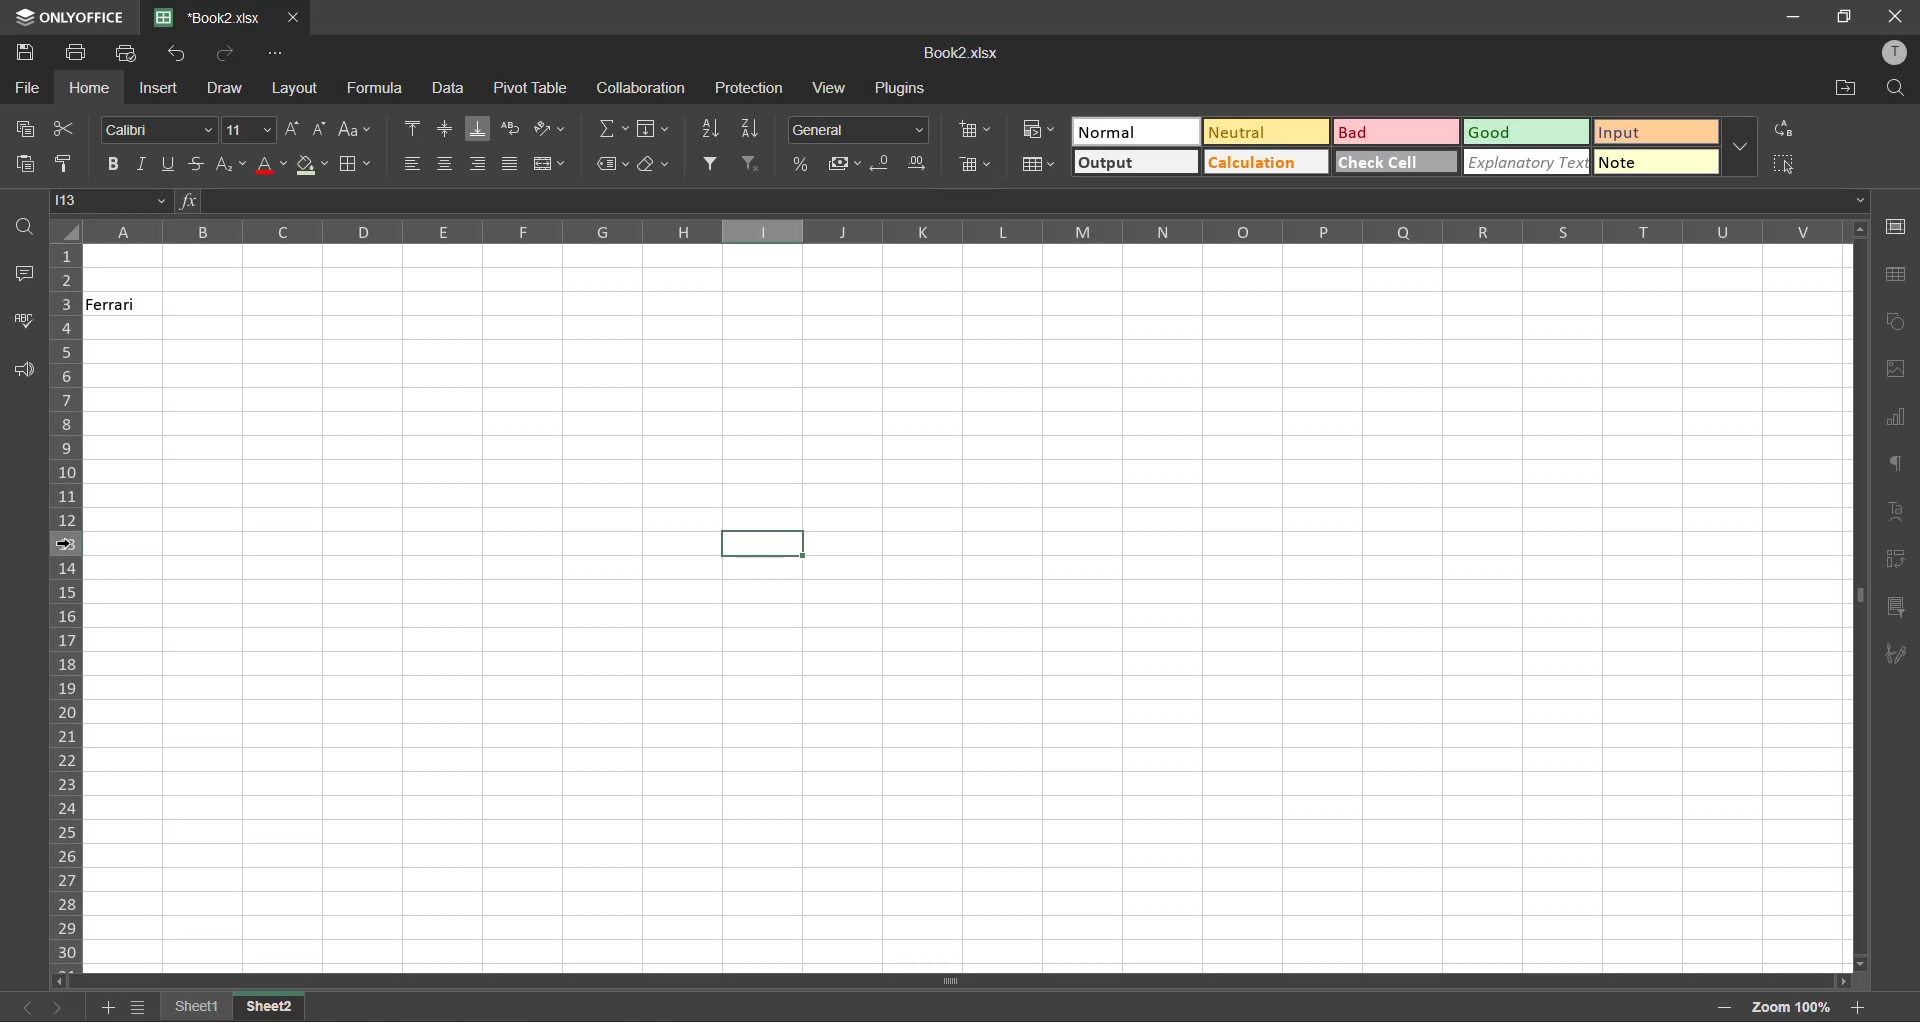 The width and height of the screenshot is (1920, 1022). I want to click on fx, so click(191, 200).